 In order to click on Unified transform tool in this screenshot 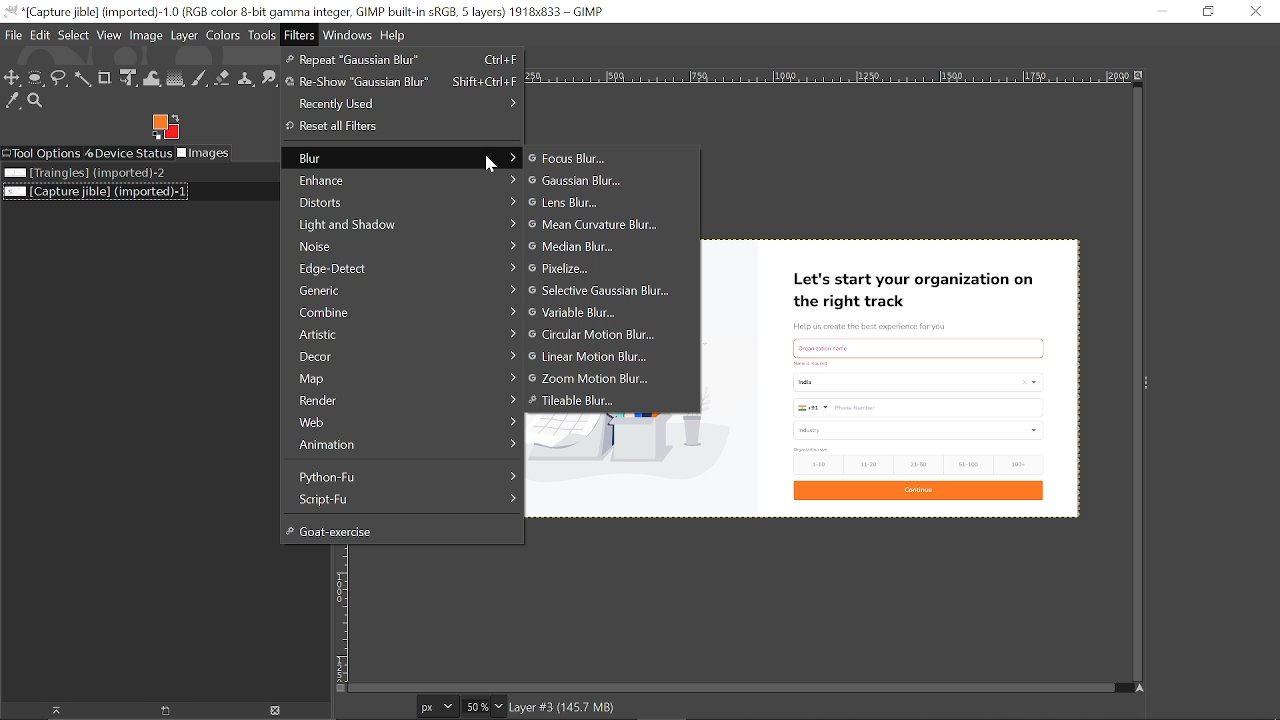, I will do `click(129, 80)`.